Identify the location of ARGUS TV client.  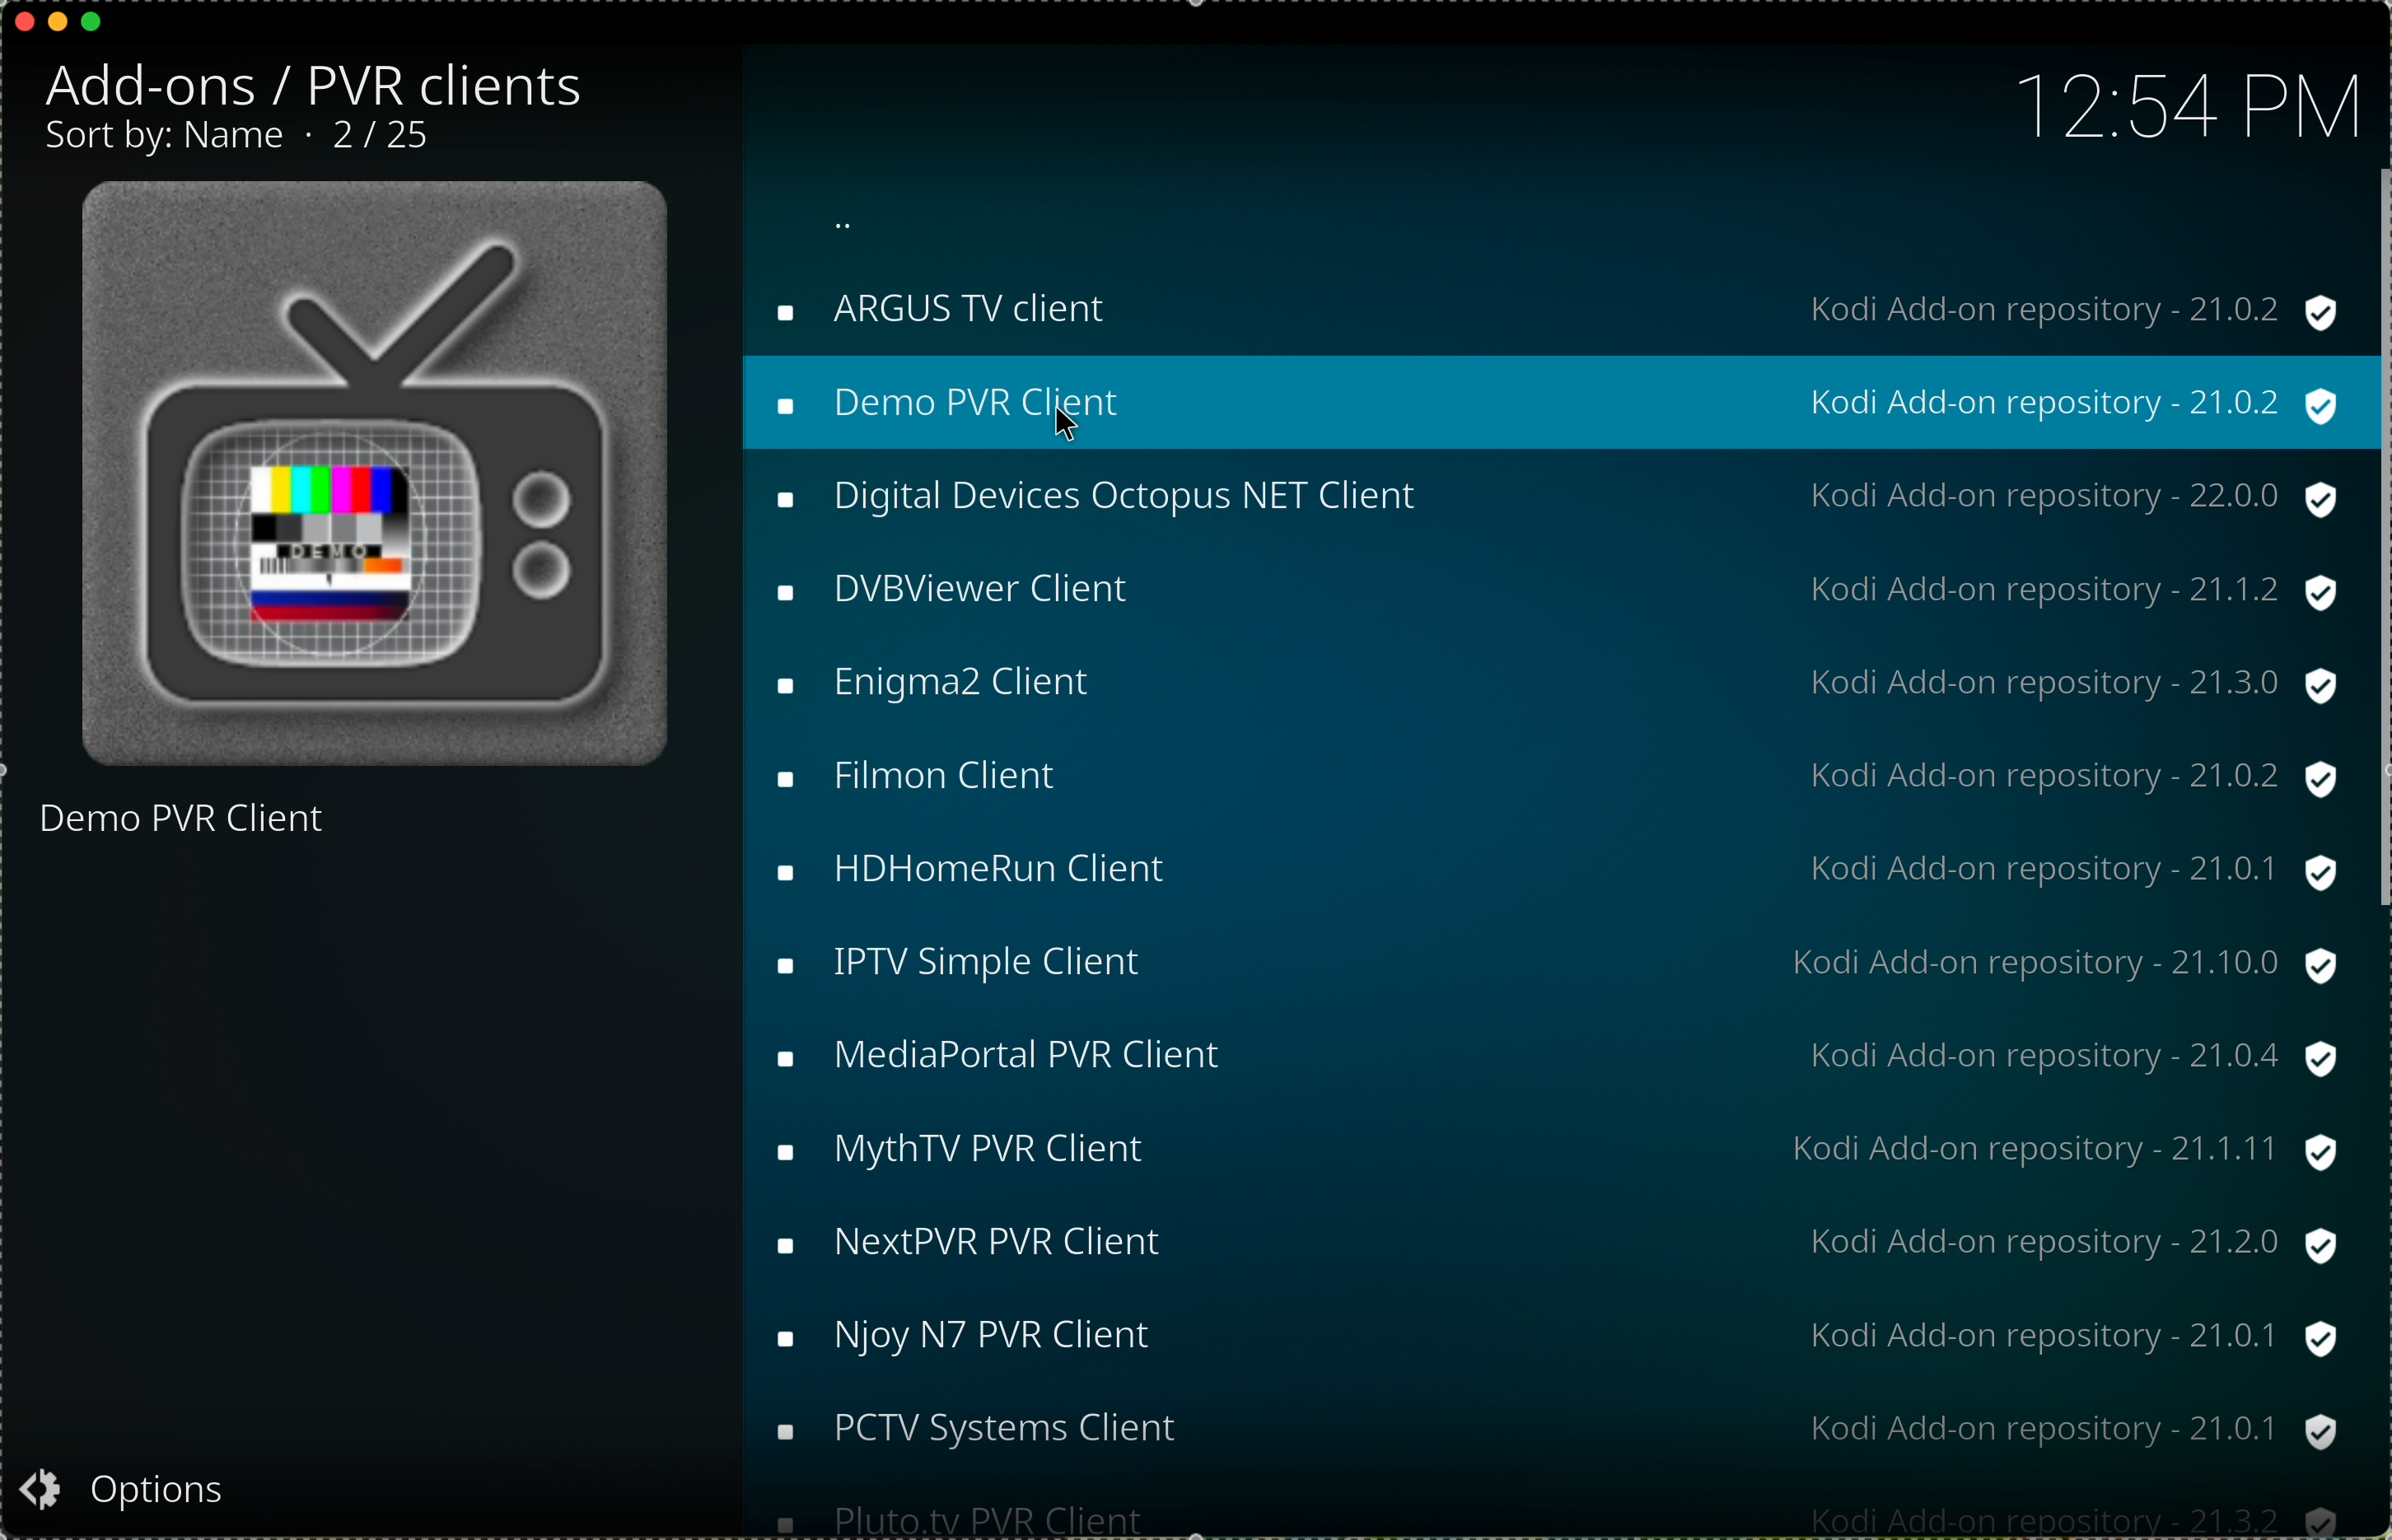
(971, 315).